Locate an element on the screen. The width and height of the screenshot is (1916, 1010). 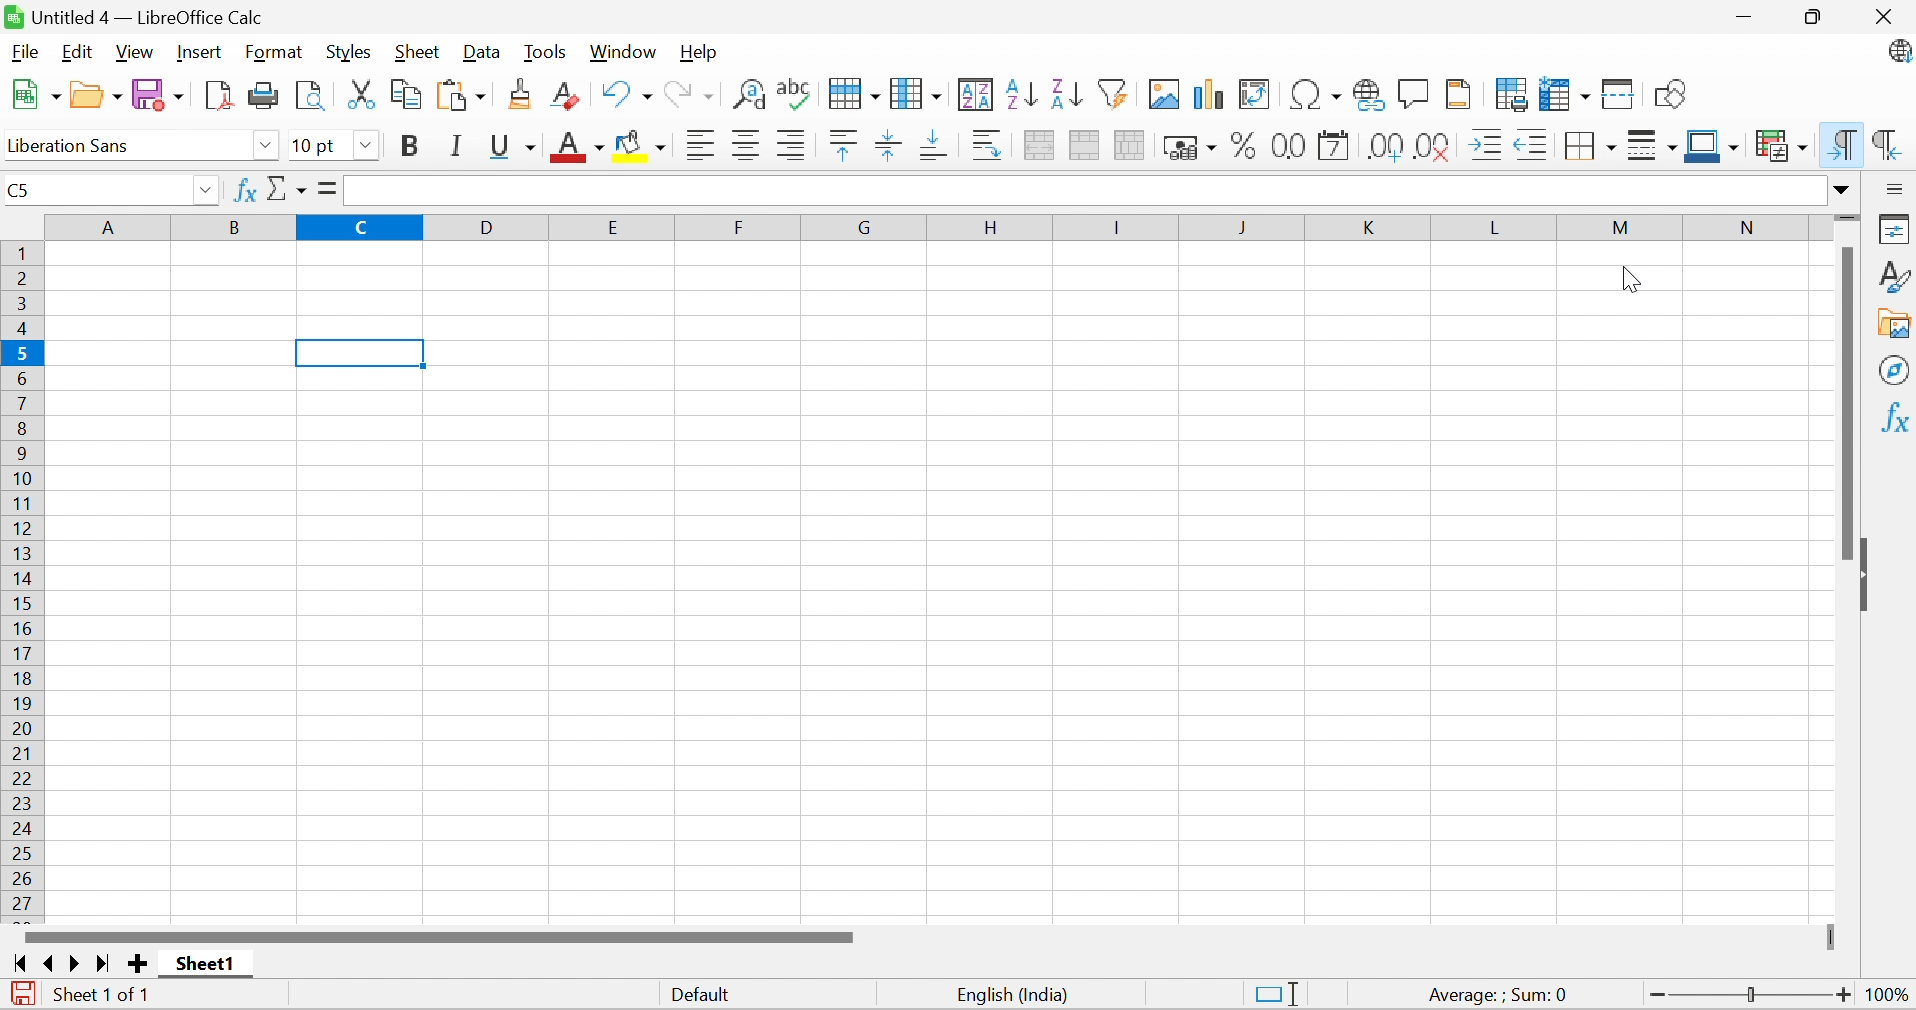
Sot ascending is located at coordinates (1022, 93).